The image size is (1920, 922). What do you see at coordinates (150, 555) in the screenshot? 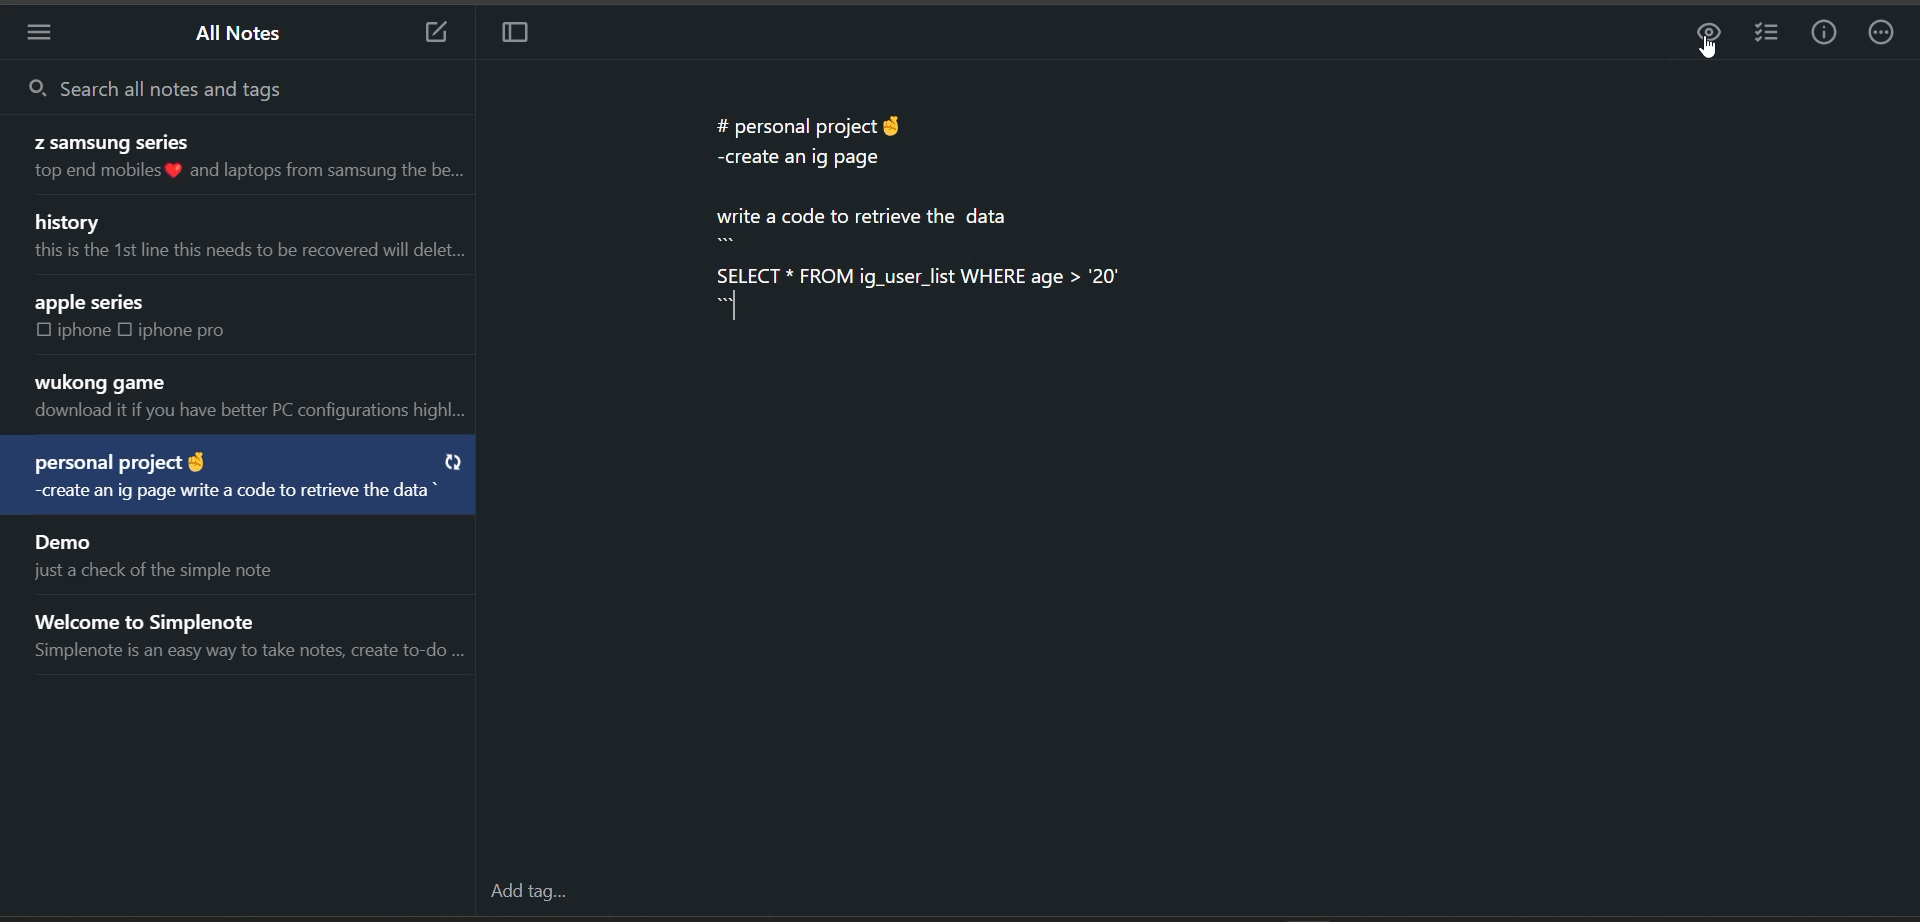
I see `note title  and preview` at bounding box center [150, 555].